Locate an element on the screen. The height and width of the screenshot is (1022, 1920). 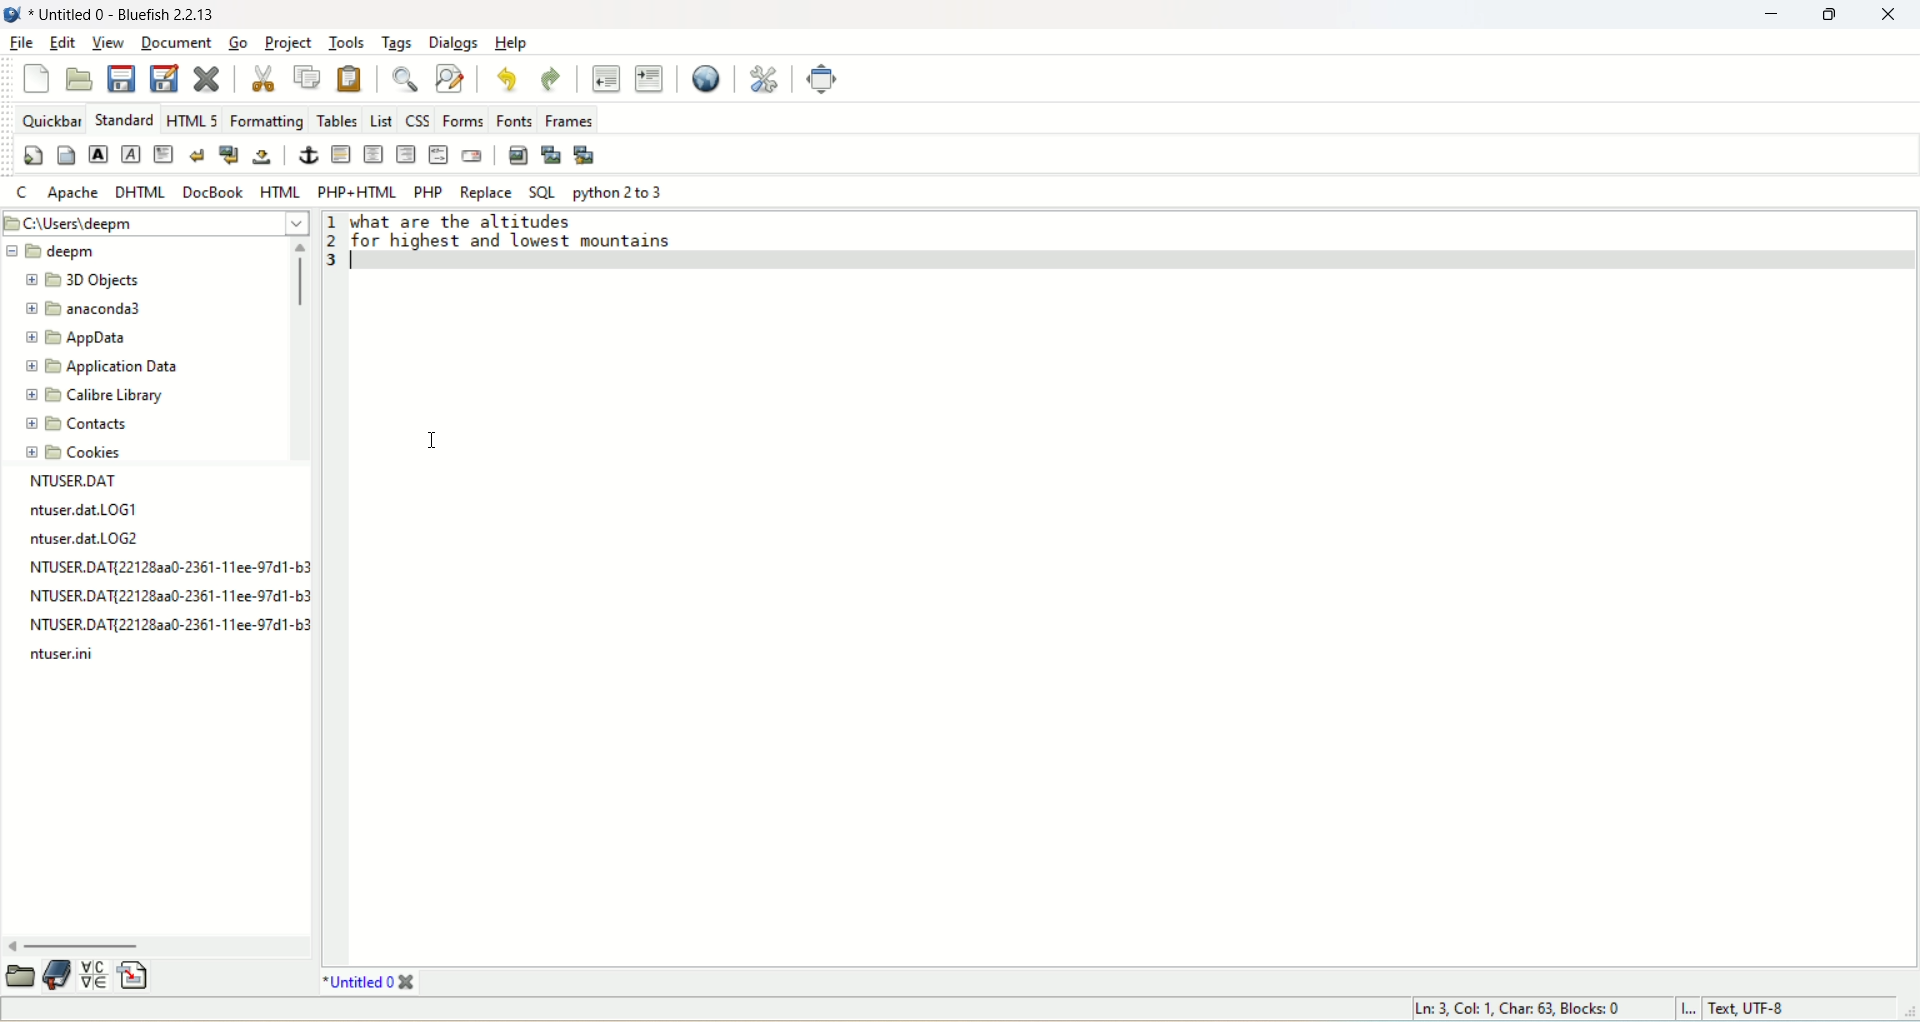
DHTML is located at coordinates (143, 194).